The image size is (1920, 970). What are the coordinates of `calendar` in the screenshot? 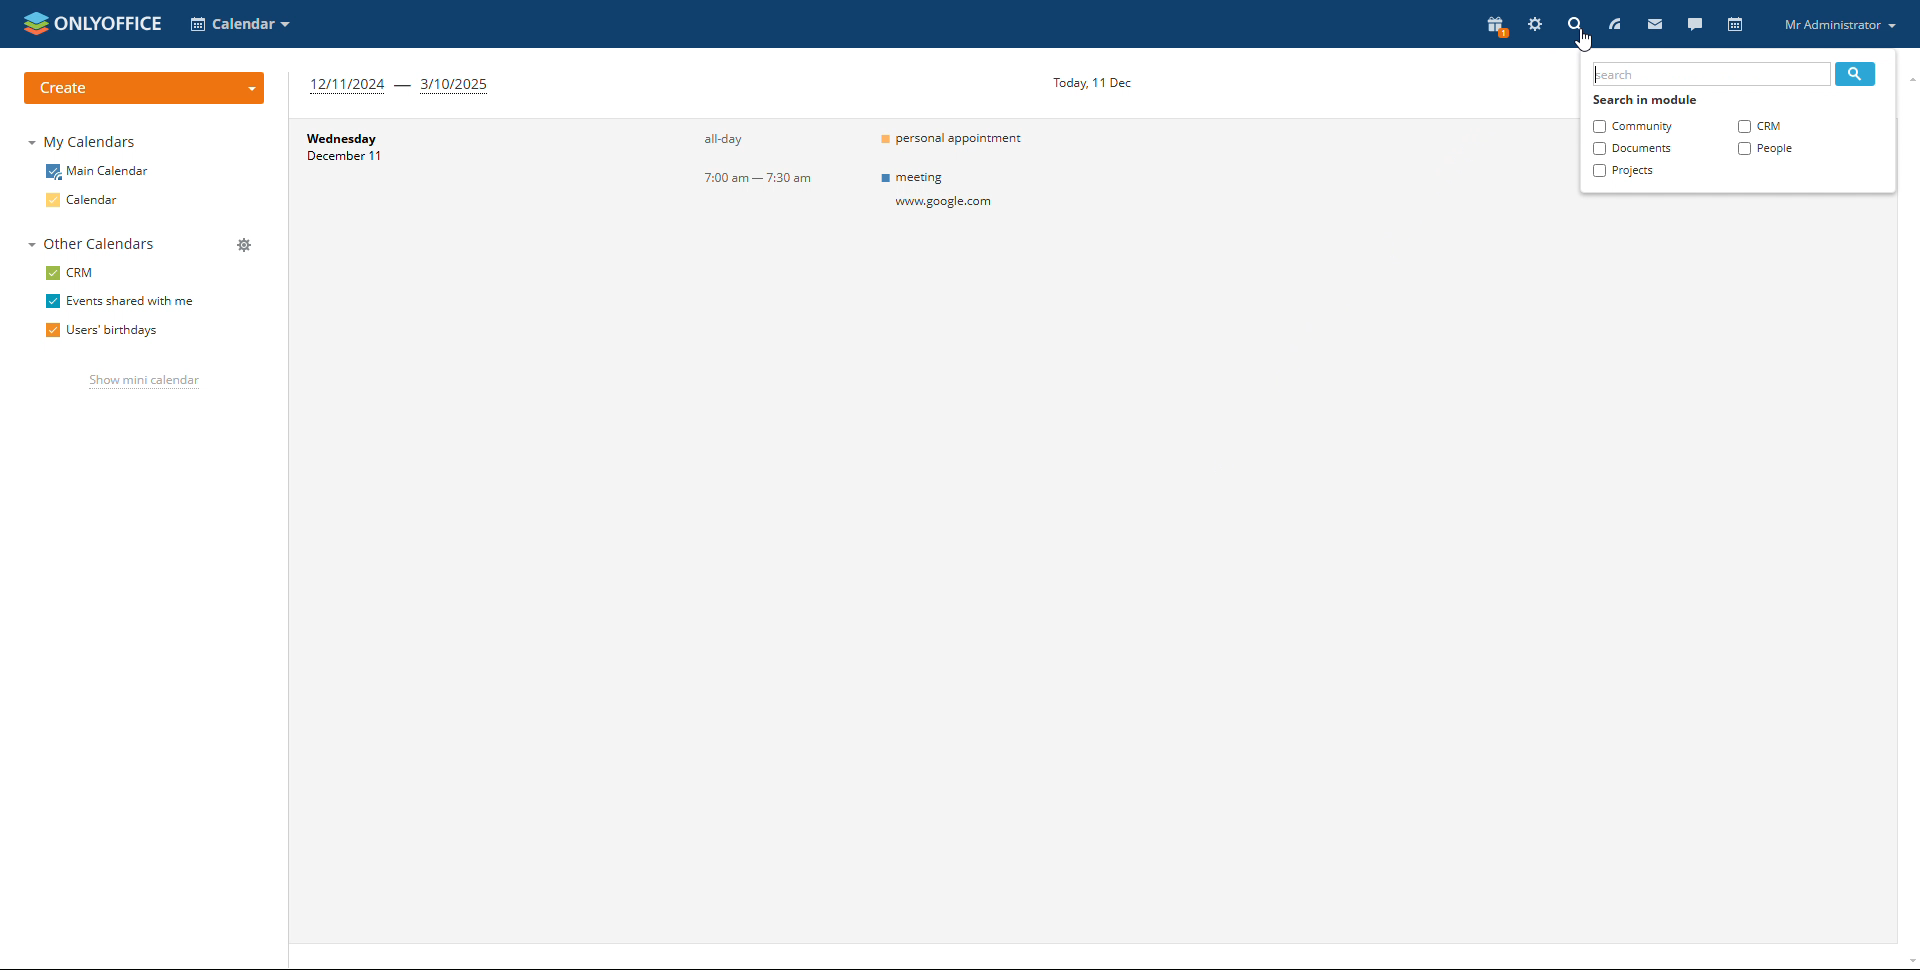 It's located at (87, 200).